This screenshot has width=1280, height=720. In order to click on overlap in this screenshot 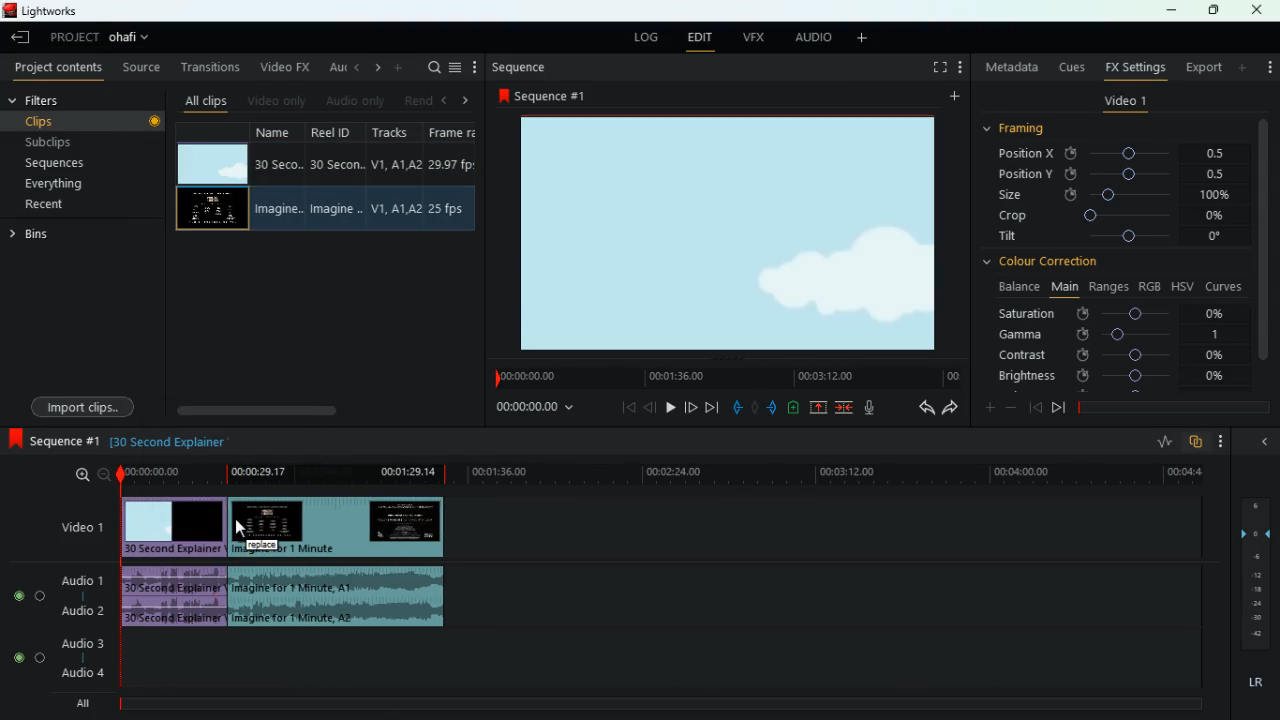, I will do `click(1198, 442)`.